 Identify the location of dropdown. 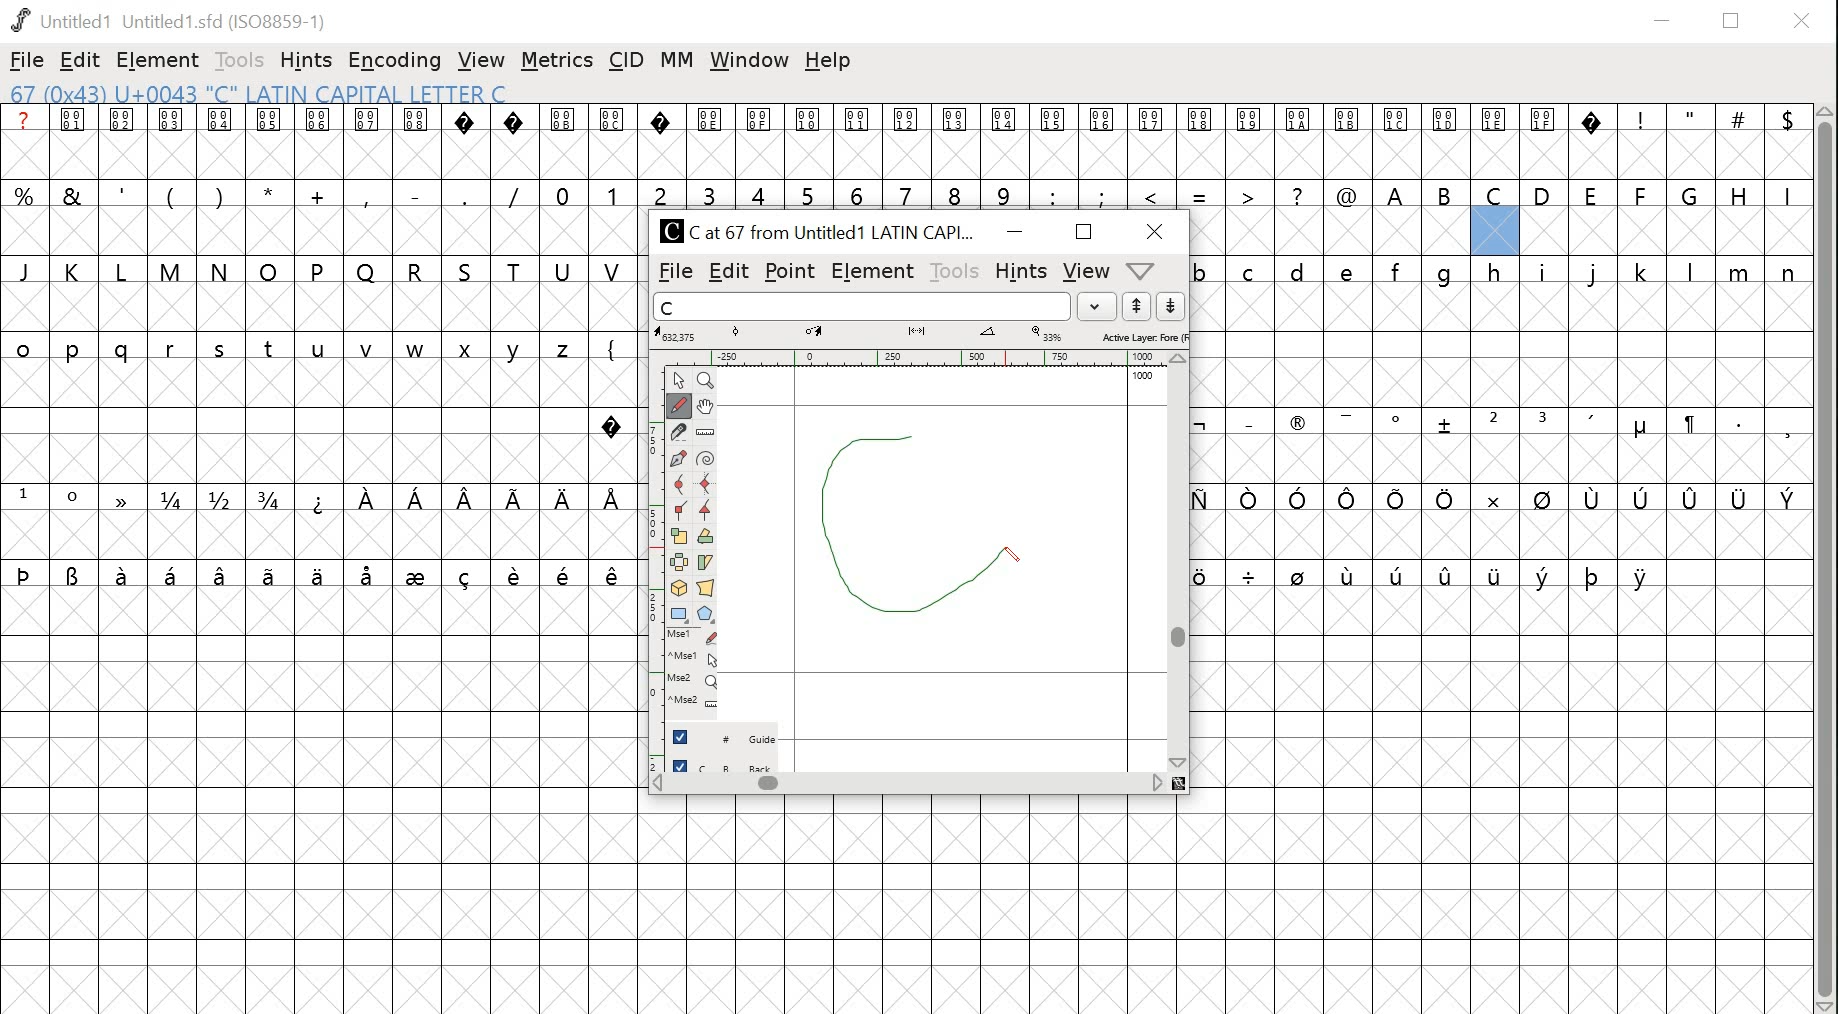
(1143, 269).